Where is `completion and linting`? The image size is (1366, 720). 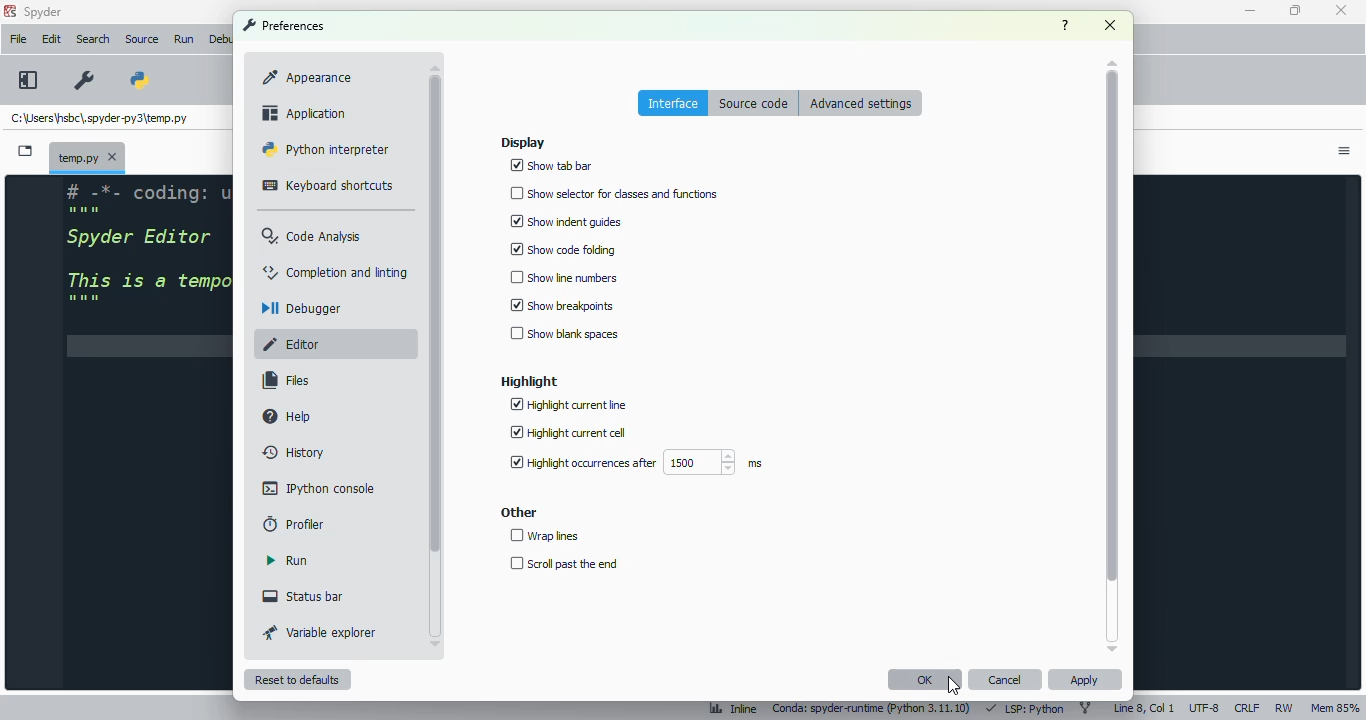 completion and linting is located at coordinates (335, 272).